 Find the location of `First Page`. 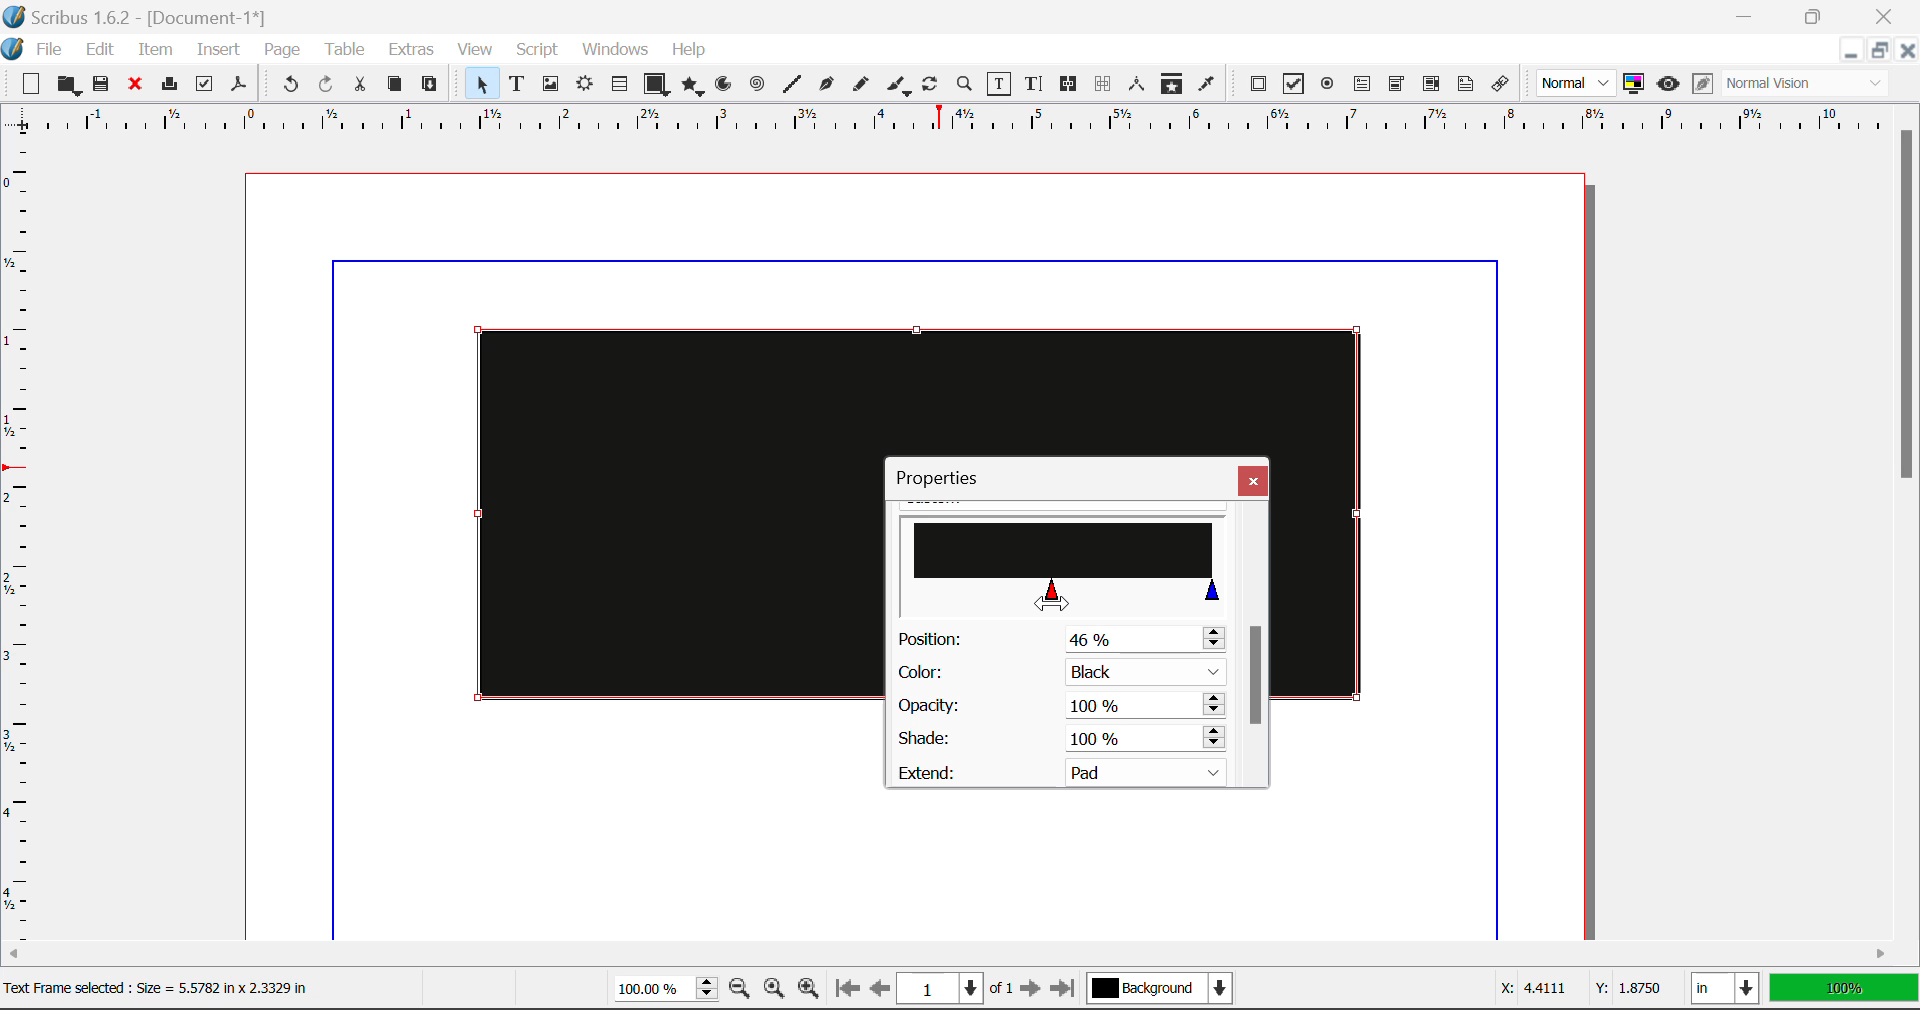

First Page is located at coordinates (845, 990).